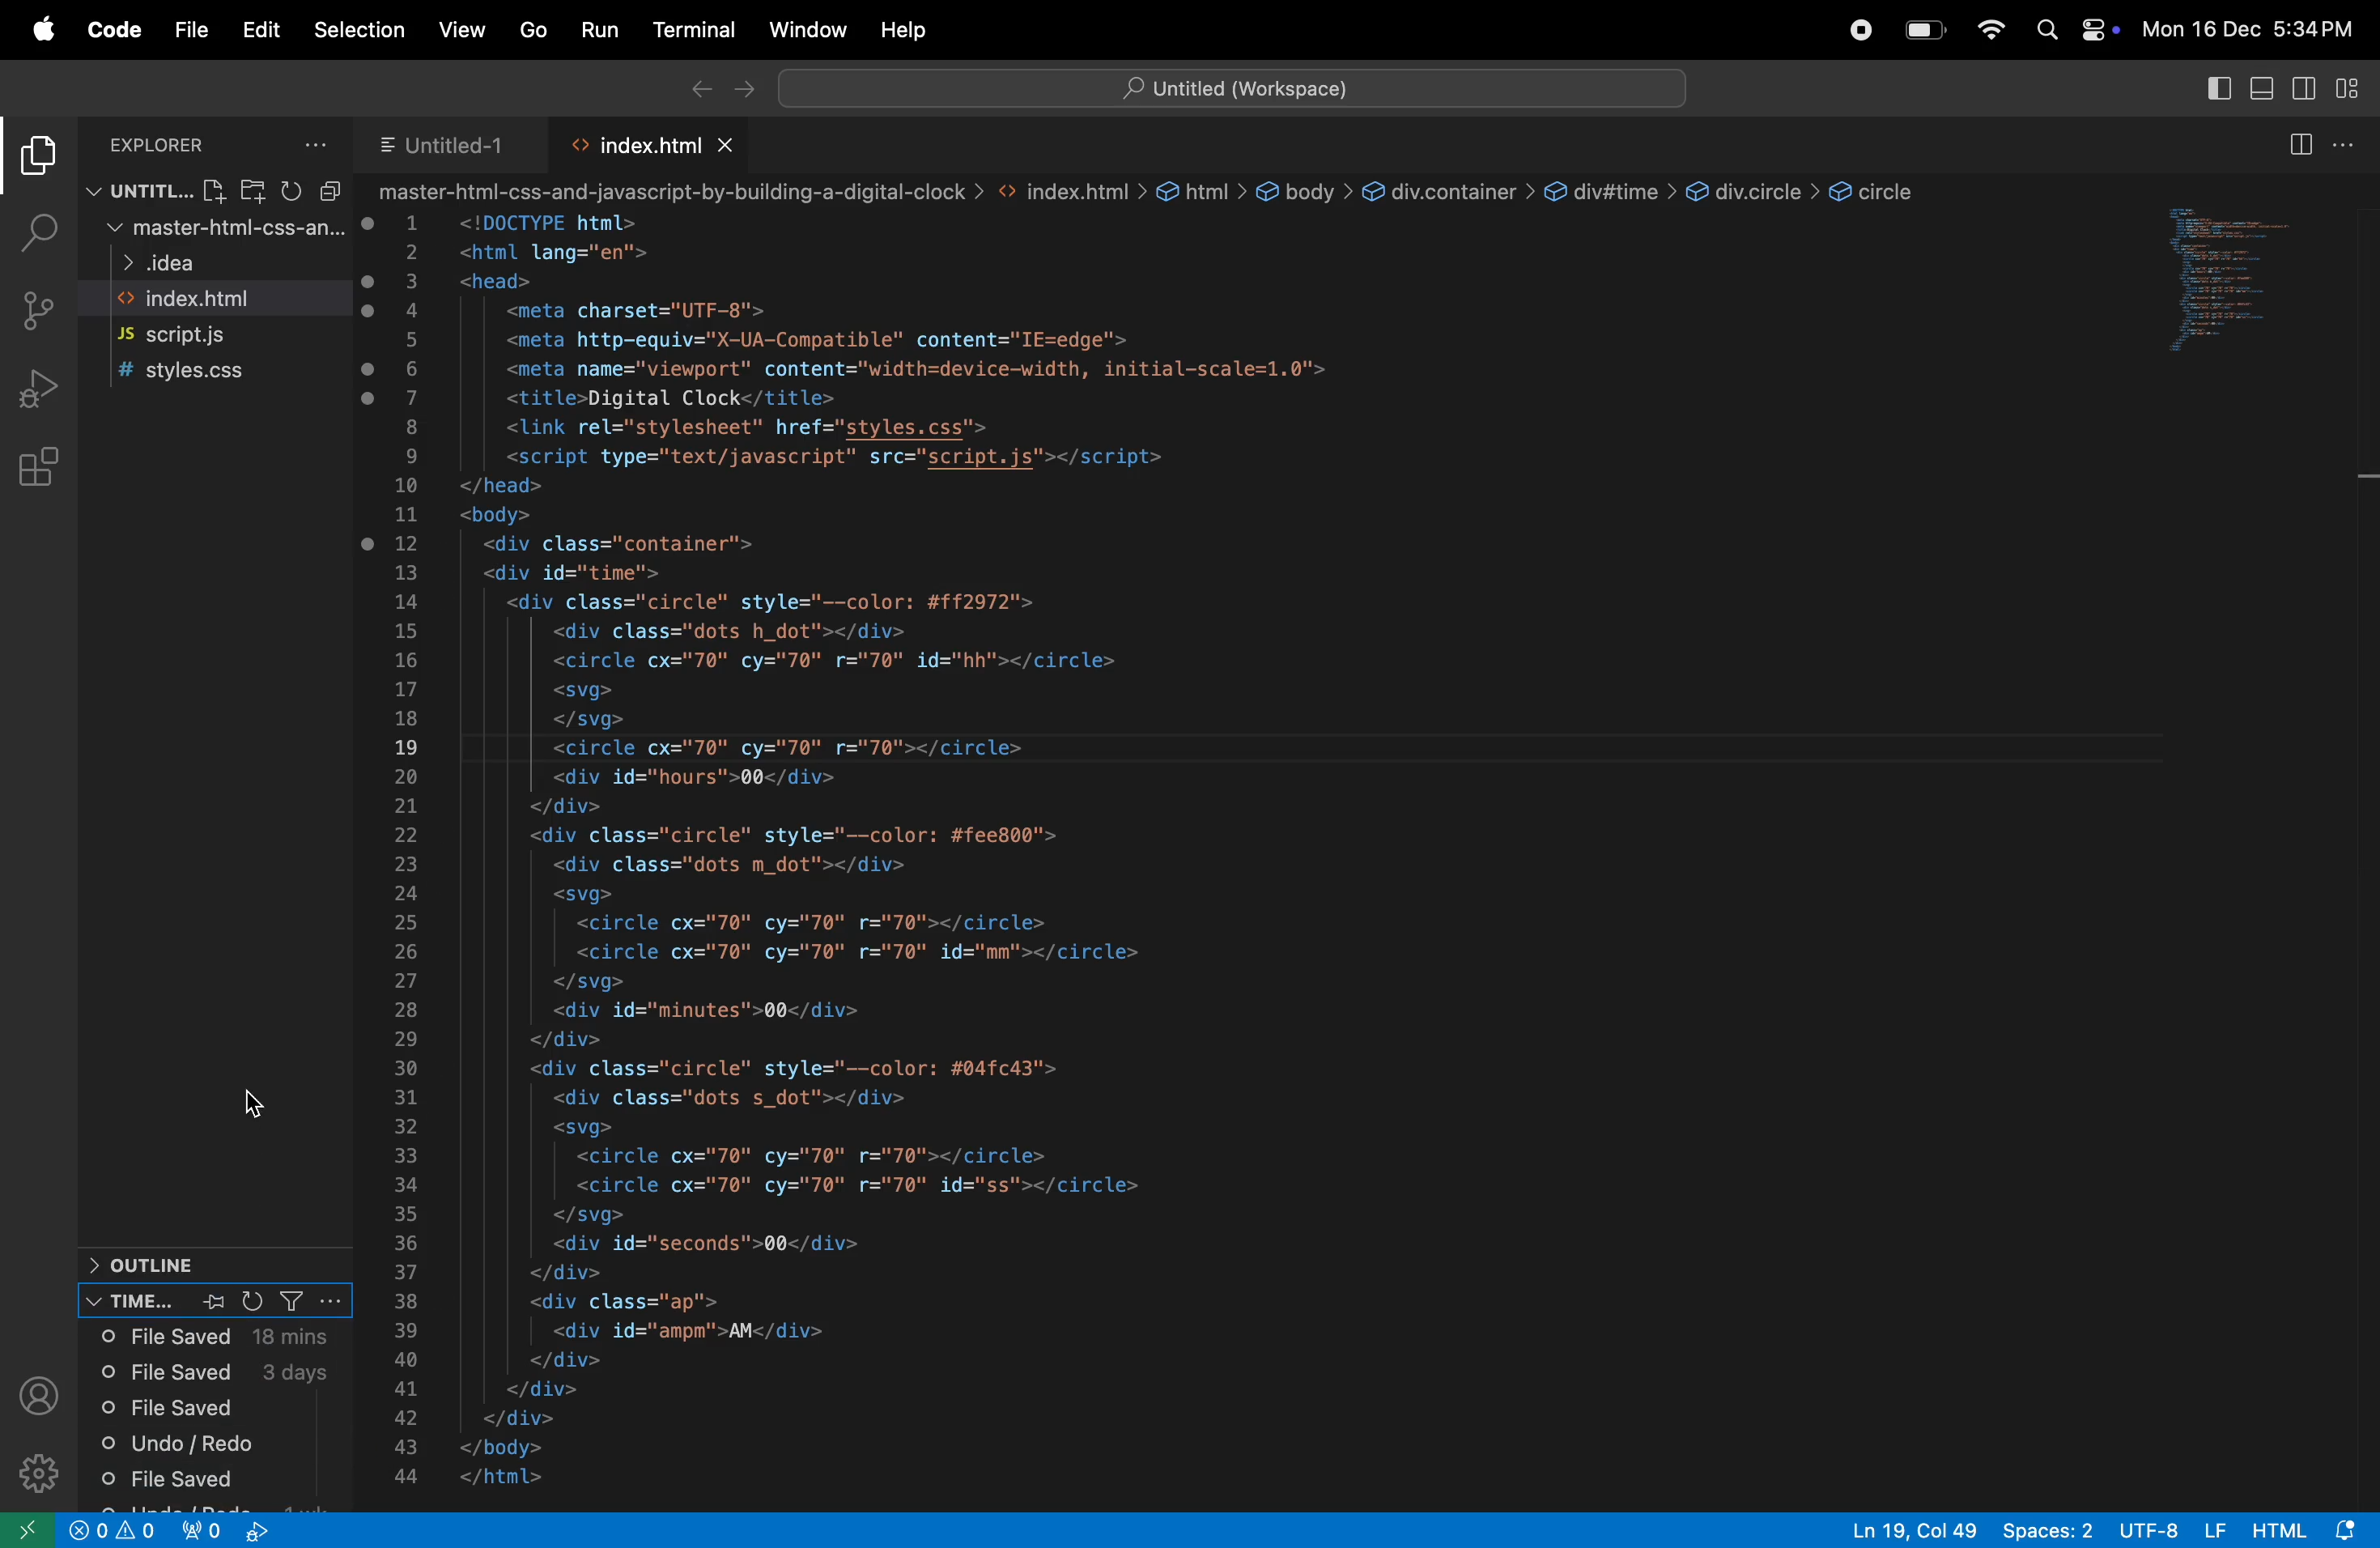 Image resolution: width=2380 pixels, height=1548 pixels. What do you see at coordinates (792, 747) in the screenshot?
I see `<circle cx="70" cy="70" r="70"></circle>` at bounding box center [792, 747].